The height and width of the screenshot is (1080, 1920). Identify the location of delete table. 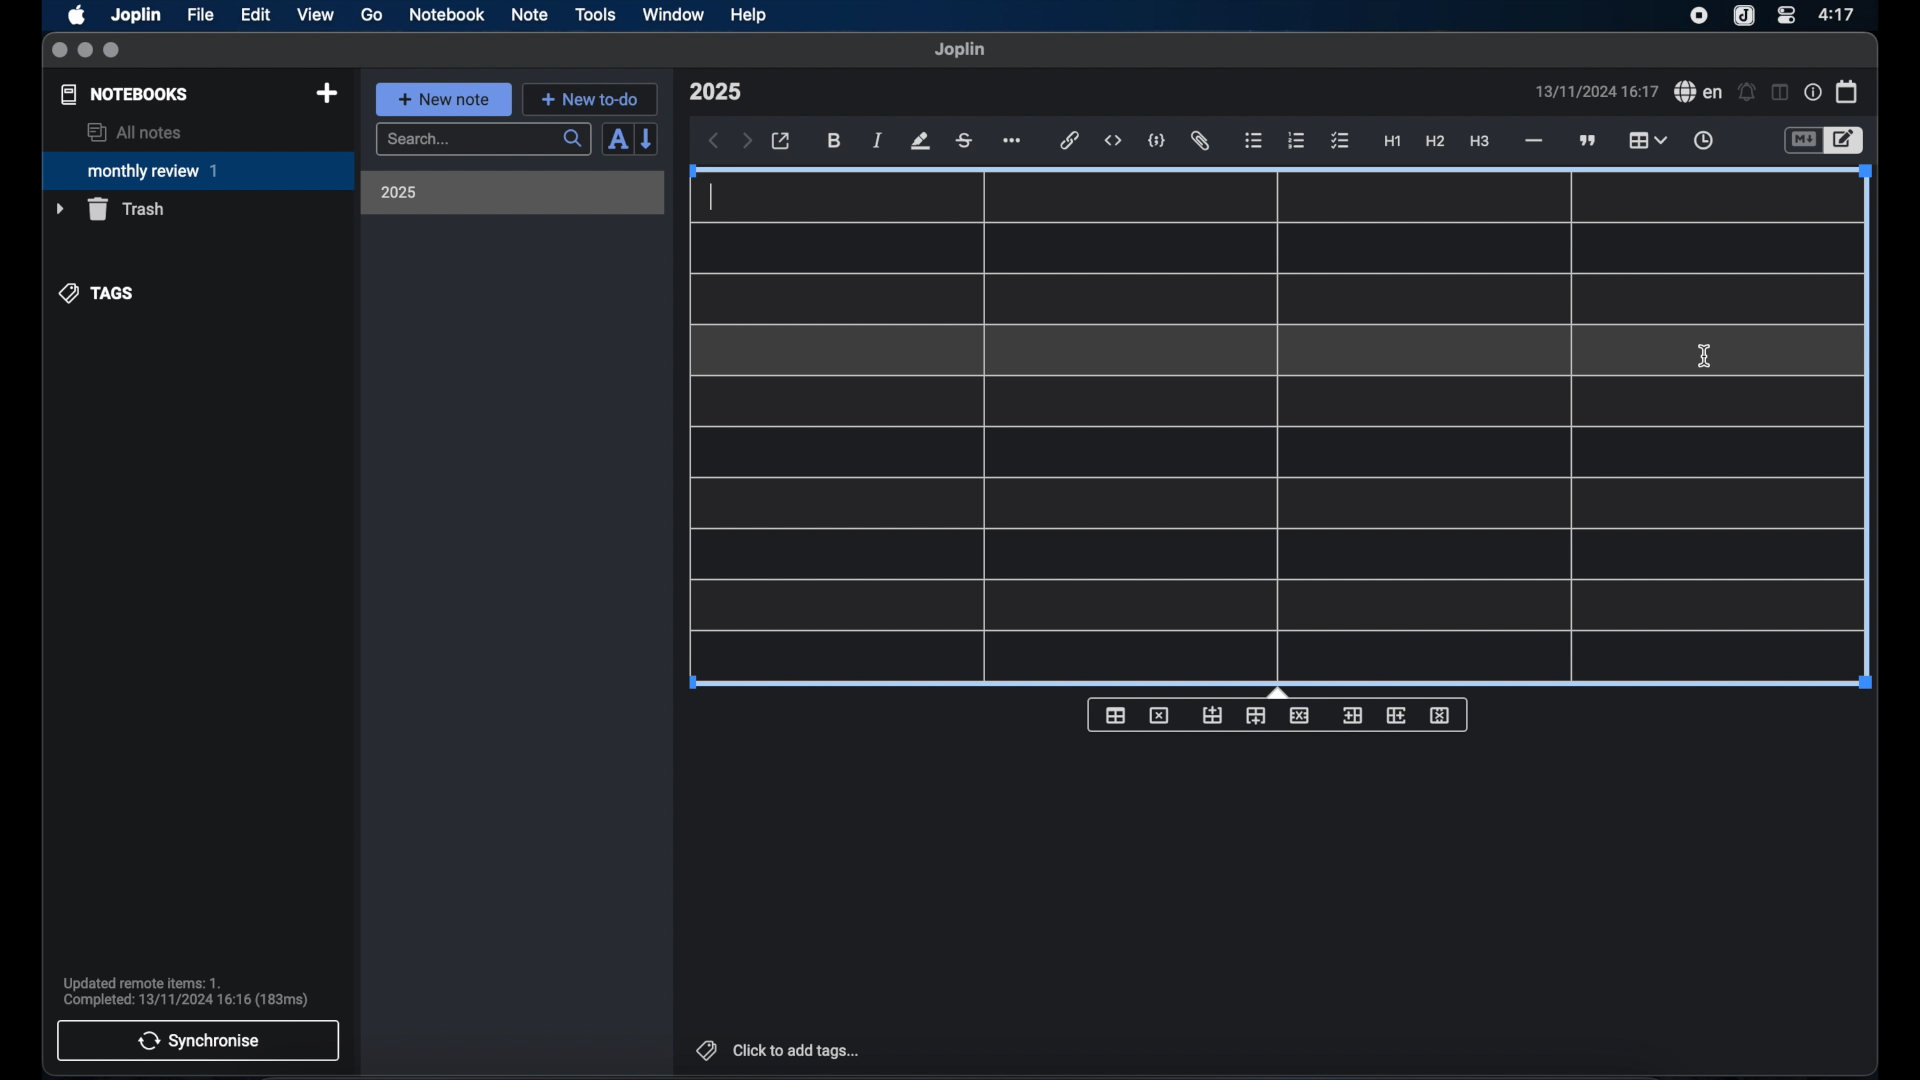
(1159, 716).